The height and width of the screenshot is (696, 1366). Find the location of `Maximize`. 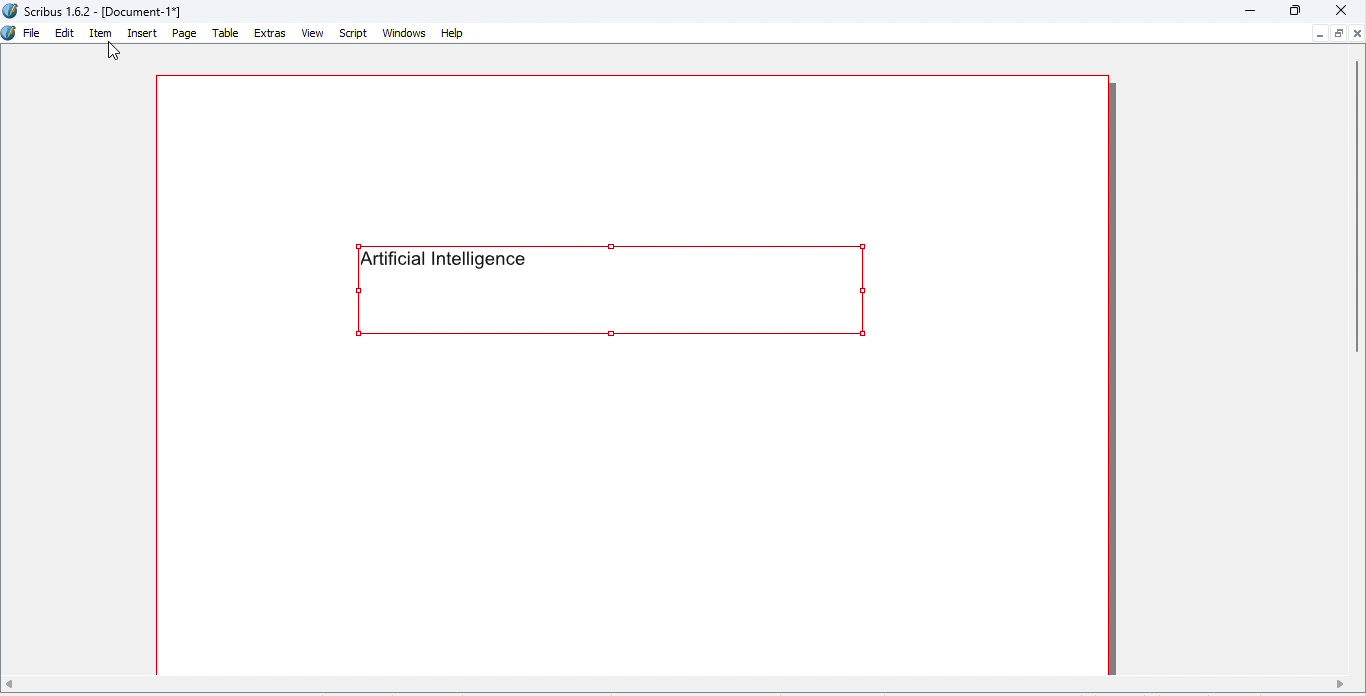

Maximize is located at coordinates (1337, 33).